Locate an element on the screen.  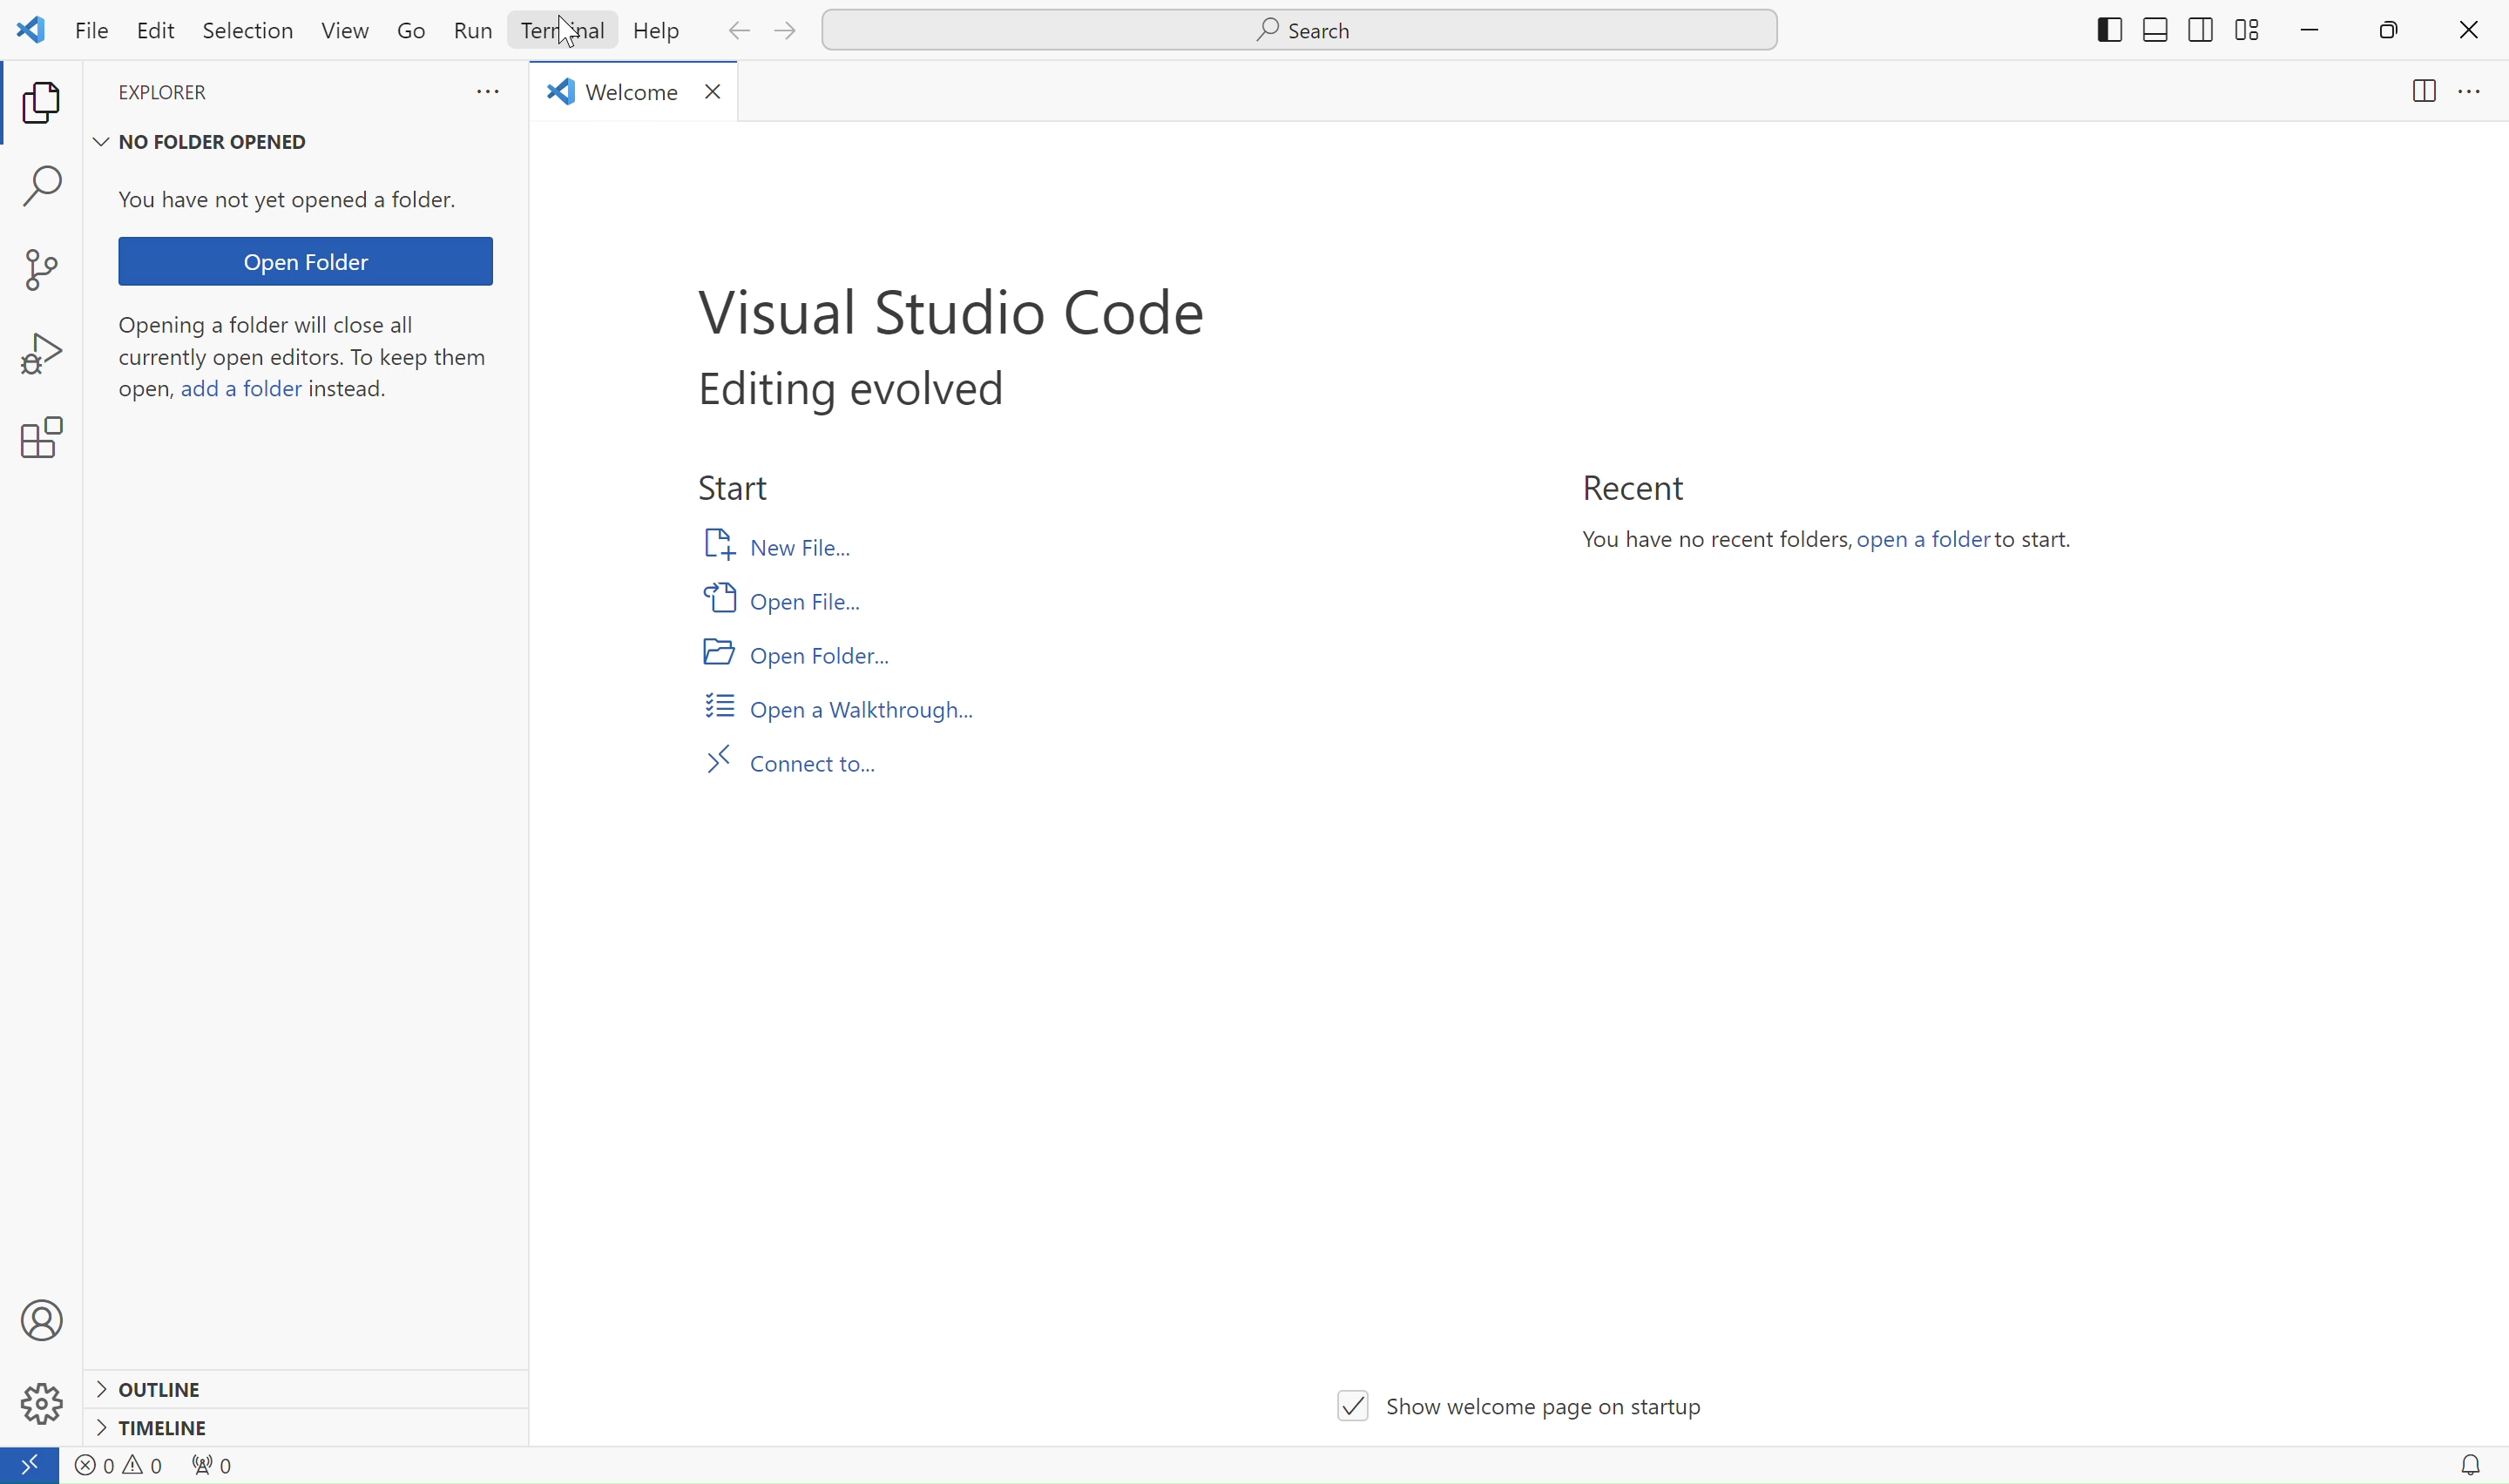
restore down is located at coordinates (2378, 40).